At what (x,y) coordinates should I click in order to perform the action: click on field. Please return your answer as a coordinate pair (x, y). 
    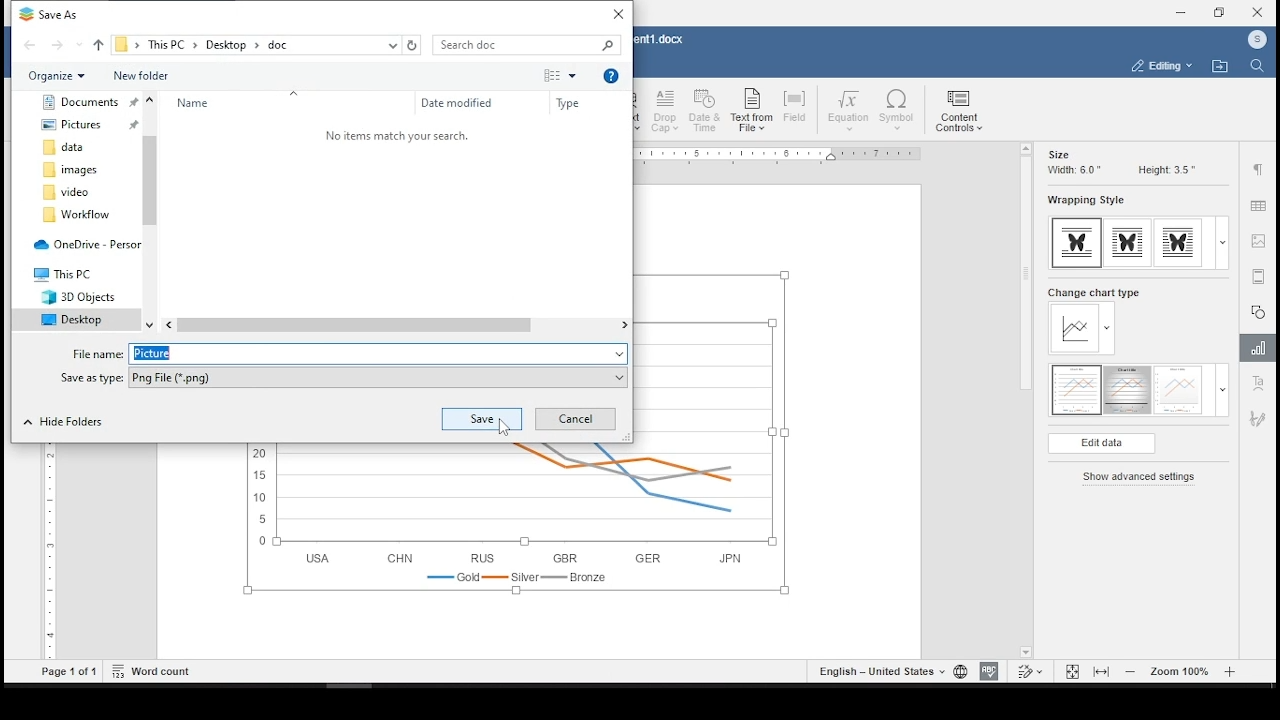
    Looking at the image, I should click on (798, 109).